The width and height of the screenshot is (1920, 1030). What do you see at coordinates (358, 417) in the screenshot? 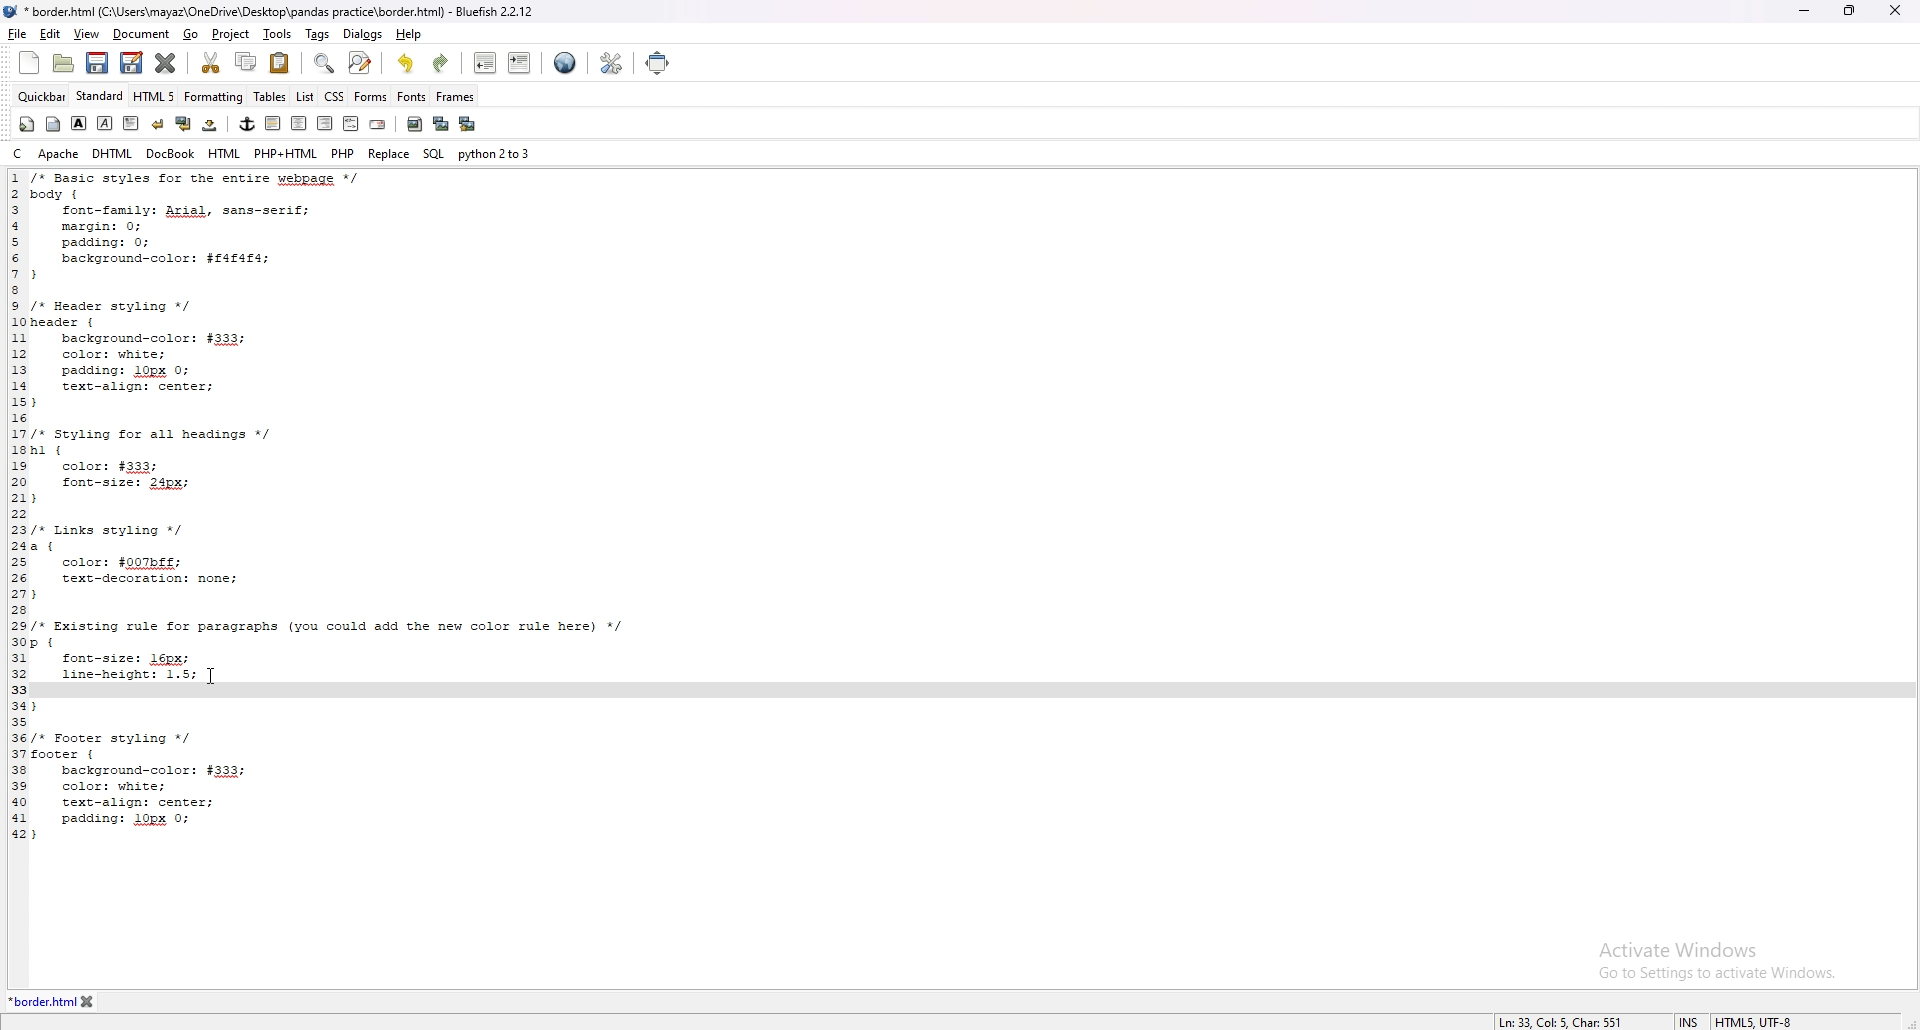
I see `code to change text color of all paragraphs` at bounding box center [358, 417].